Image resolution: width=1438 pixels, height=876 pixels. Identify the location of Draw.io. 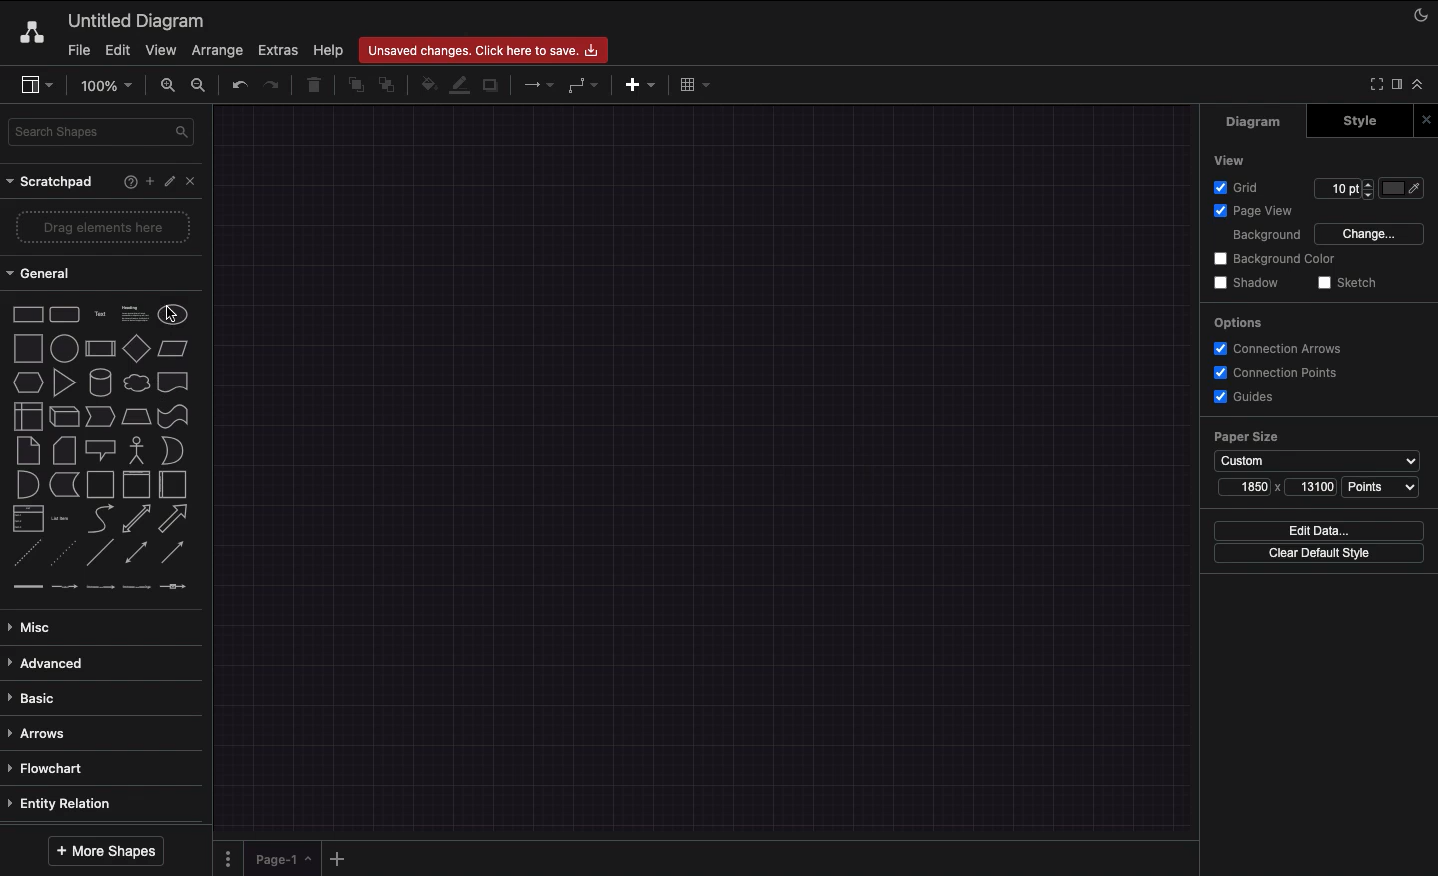
(28, 32).